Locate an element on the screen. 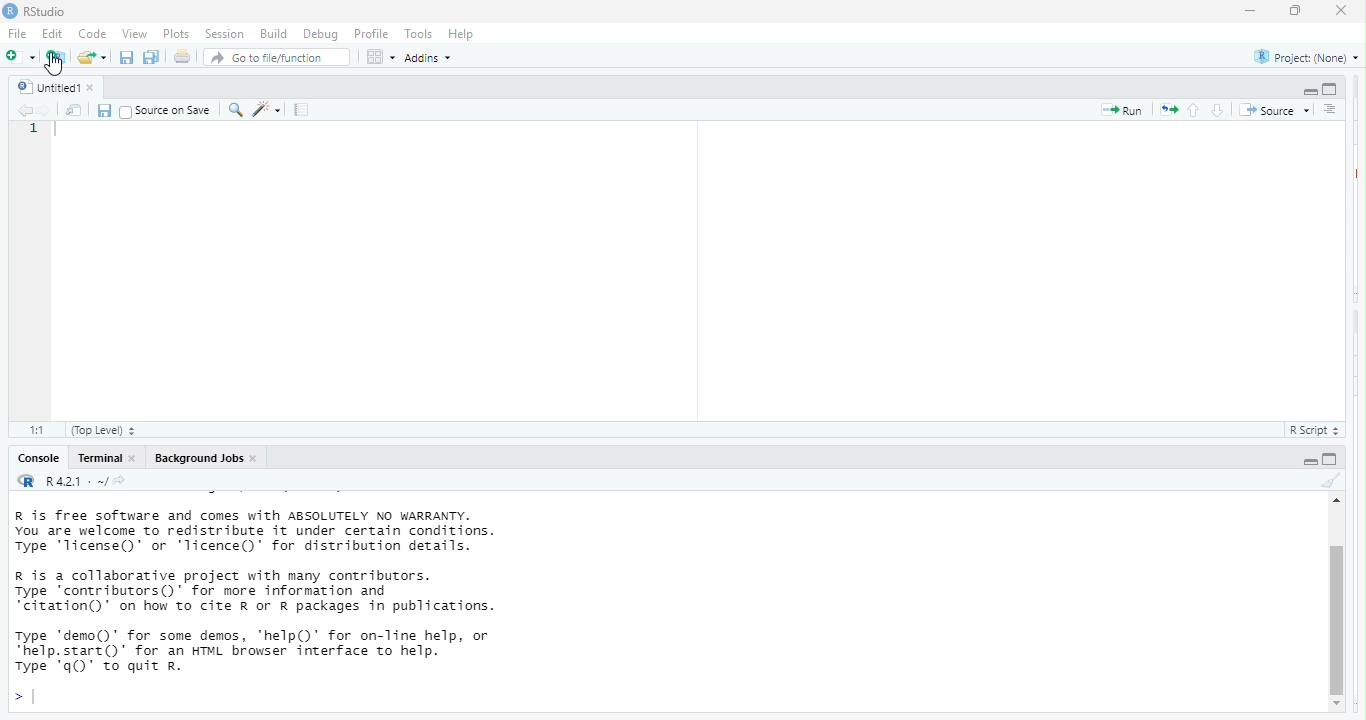 The image size is (1366, 720). el sie tl—pbmsly-sy-—ibejsiyrisisns-mnisbepalioer-flaimyir-il-d
You are welcome to redistribute it under certain conditions.

Type ‘license()' or ‘licence()' for distribution details.

R is a collaborative project with many contributors.

Type contributors)’ for more information and

“citation()’ on how to cite R or R packages in publications.

Type ‘demo()' for some demos, ‘'help()’ for on-line help, or

“help.start()’ for an HTML browser interface to help.

Type 'q0)" to quit R. is located at coordinates (308, 596).